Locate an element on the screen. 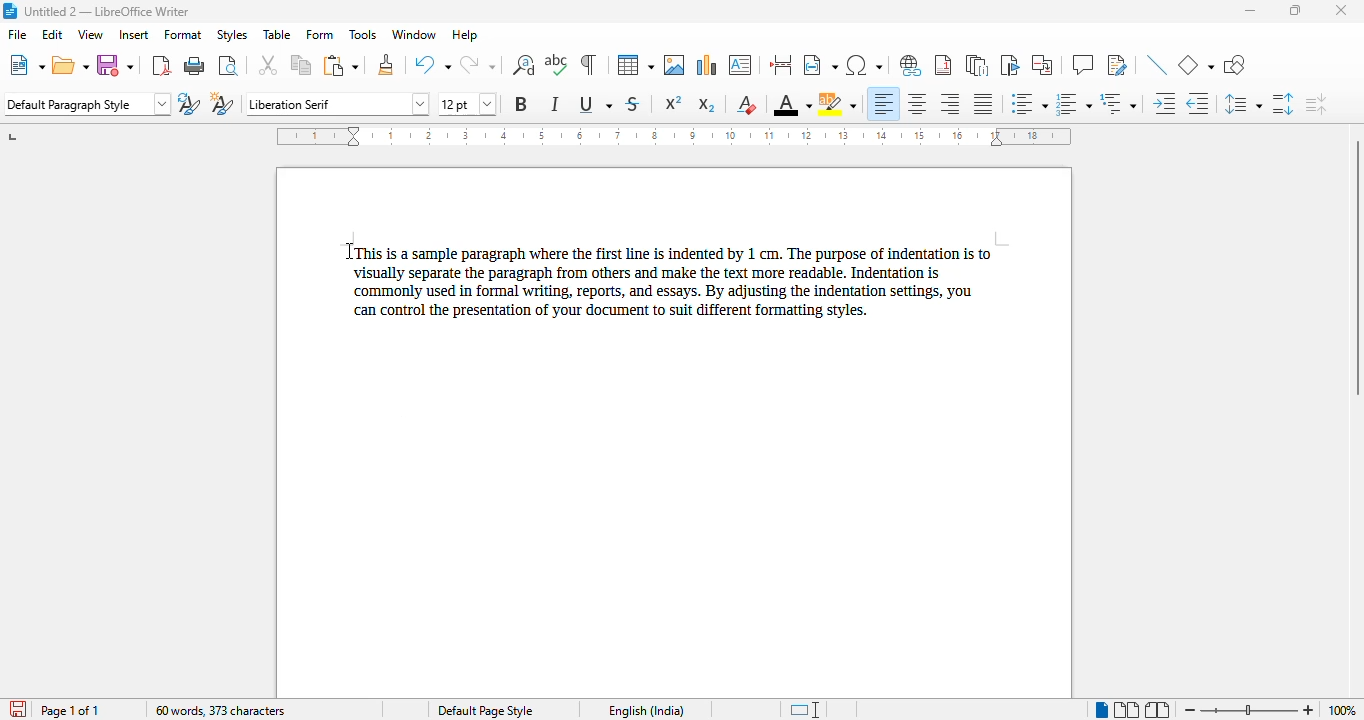 The width and height of the screenshot is (1364, 720). superscript is located at coordinates (673, 102).